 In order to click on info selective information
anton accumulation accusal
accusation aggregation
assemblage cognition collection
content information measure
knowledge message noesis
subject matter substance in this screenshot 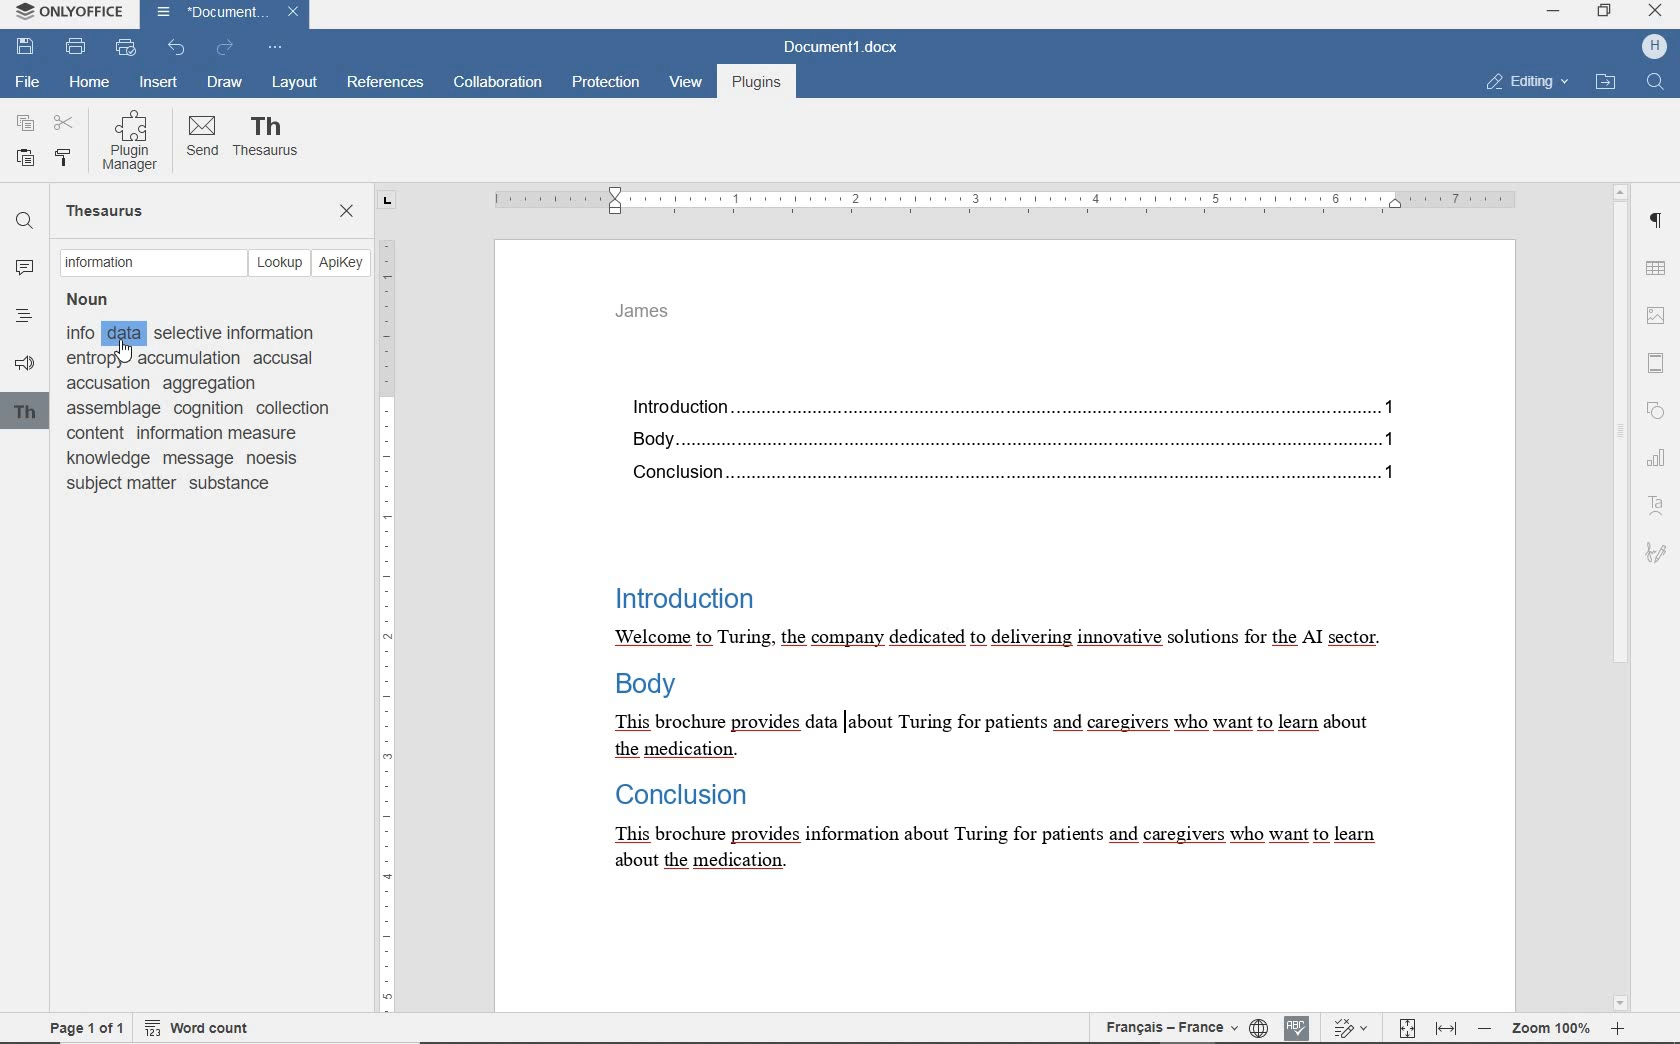, I will do `click(203, 409)`.